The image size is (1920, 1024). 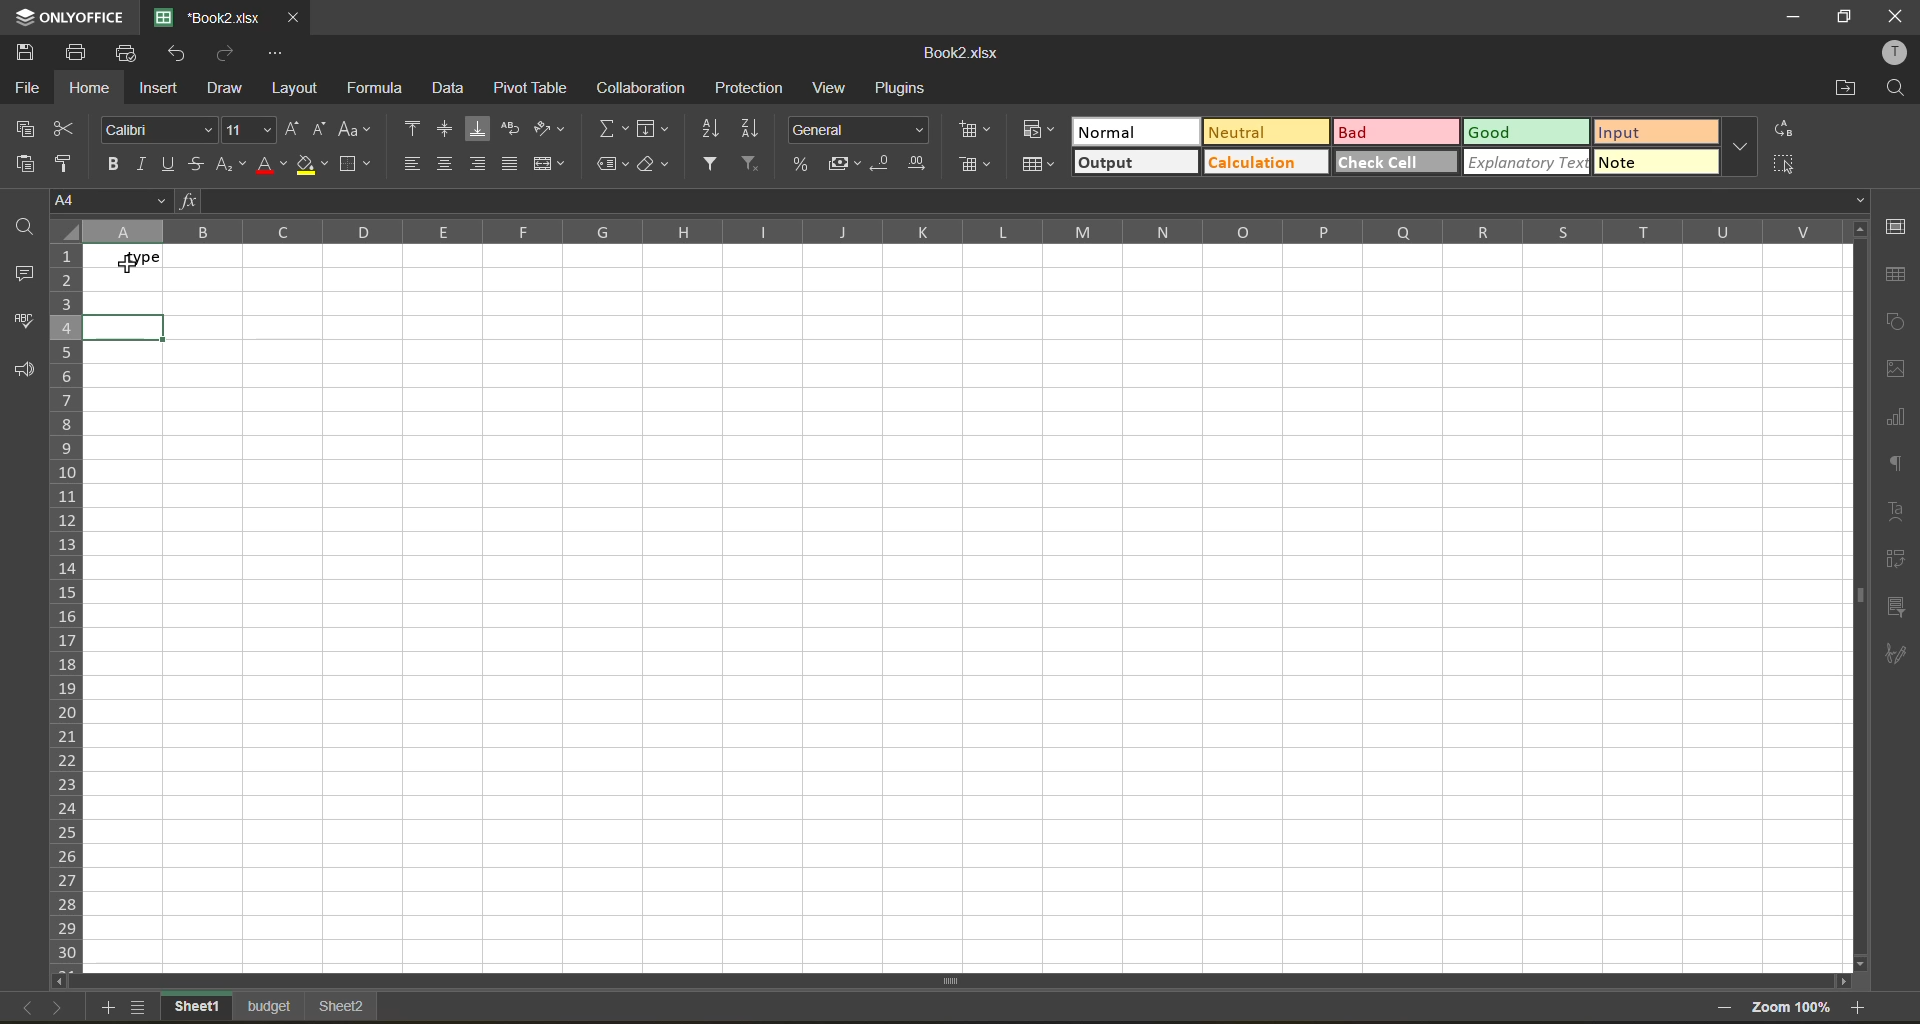 What do you see at coordinates (1263, 130) in the screenshot?
I see `neutral` at bounding box center [1263, 130].